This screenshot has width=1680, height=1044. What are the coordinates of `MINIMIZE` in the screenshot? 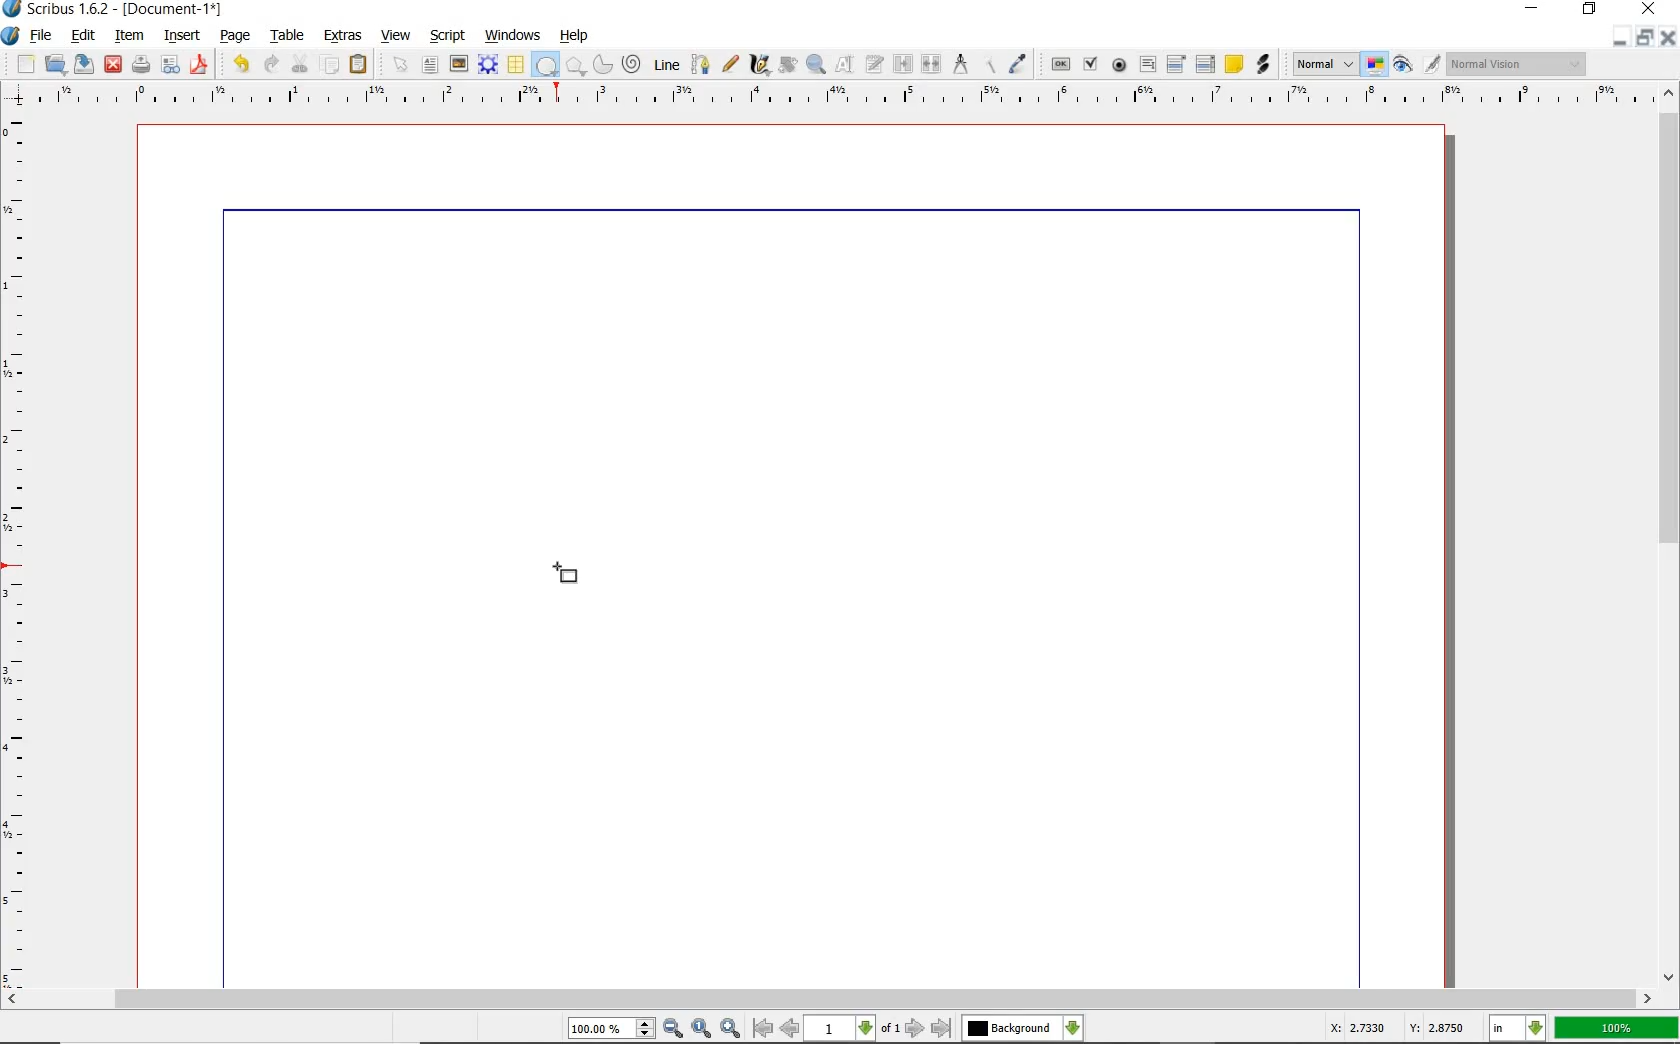 It's located at (1619, 39).